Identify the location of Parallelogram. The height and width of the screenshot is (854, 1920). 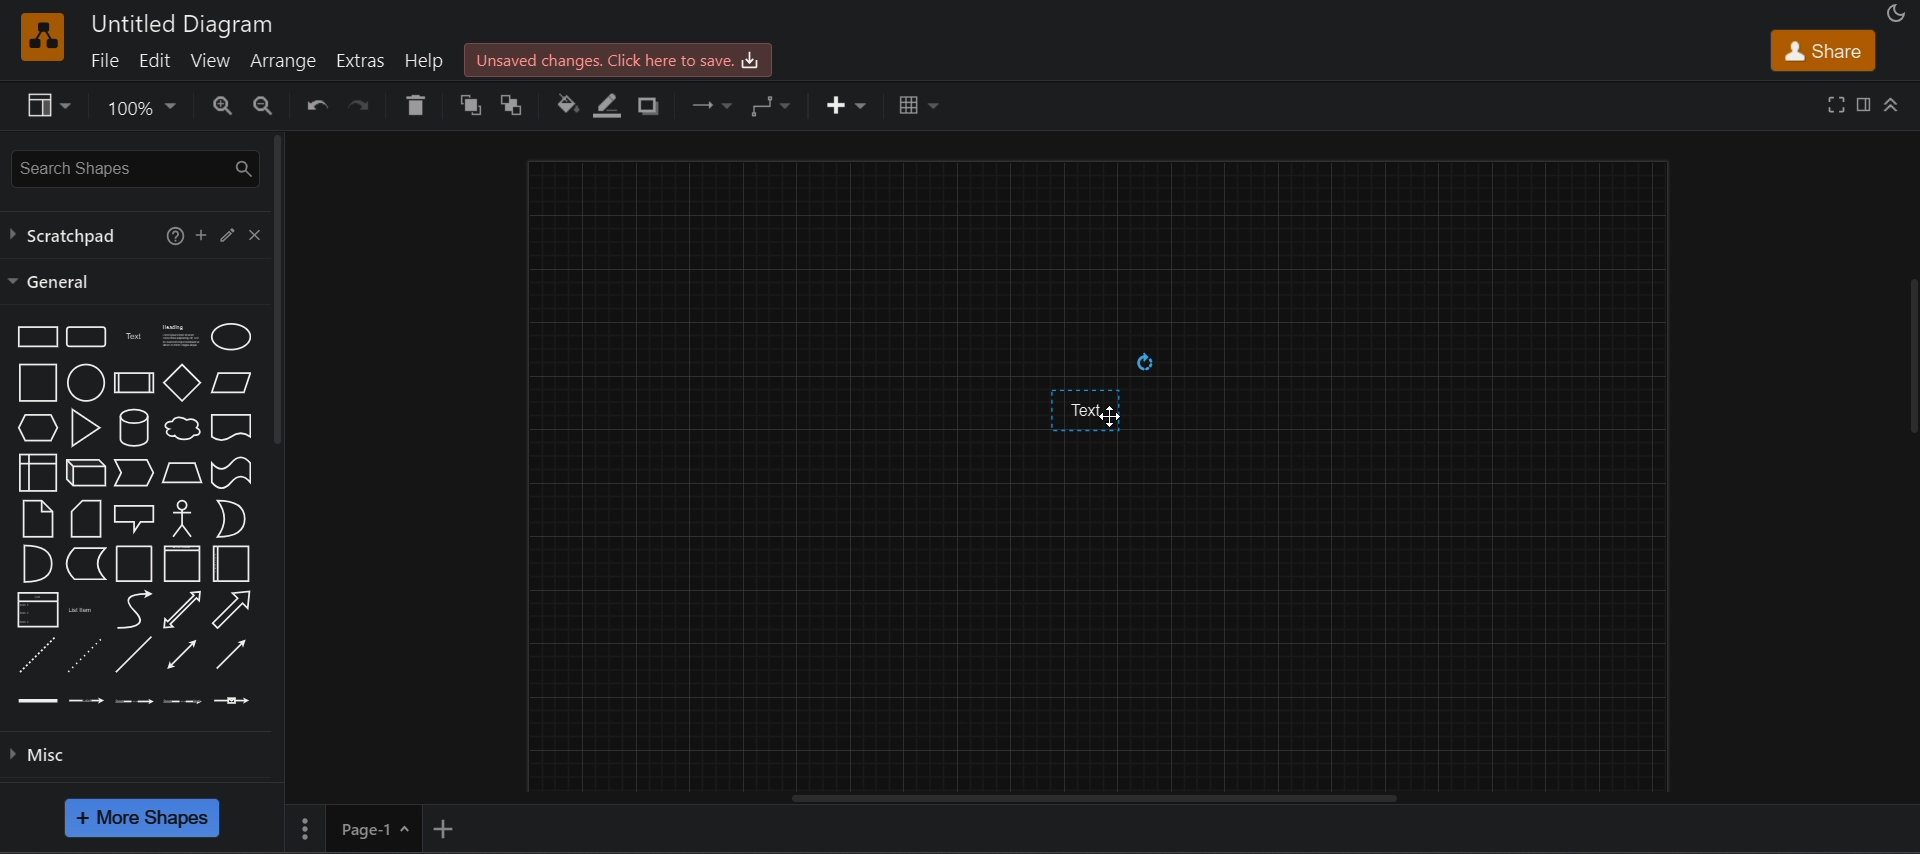
(232, 383).